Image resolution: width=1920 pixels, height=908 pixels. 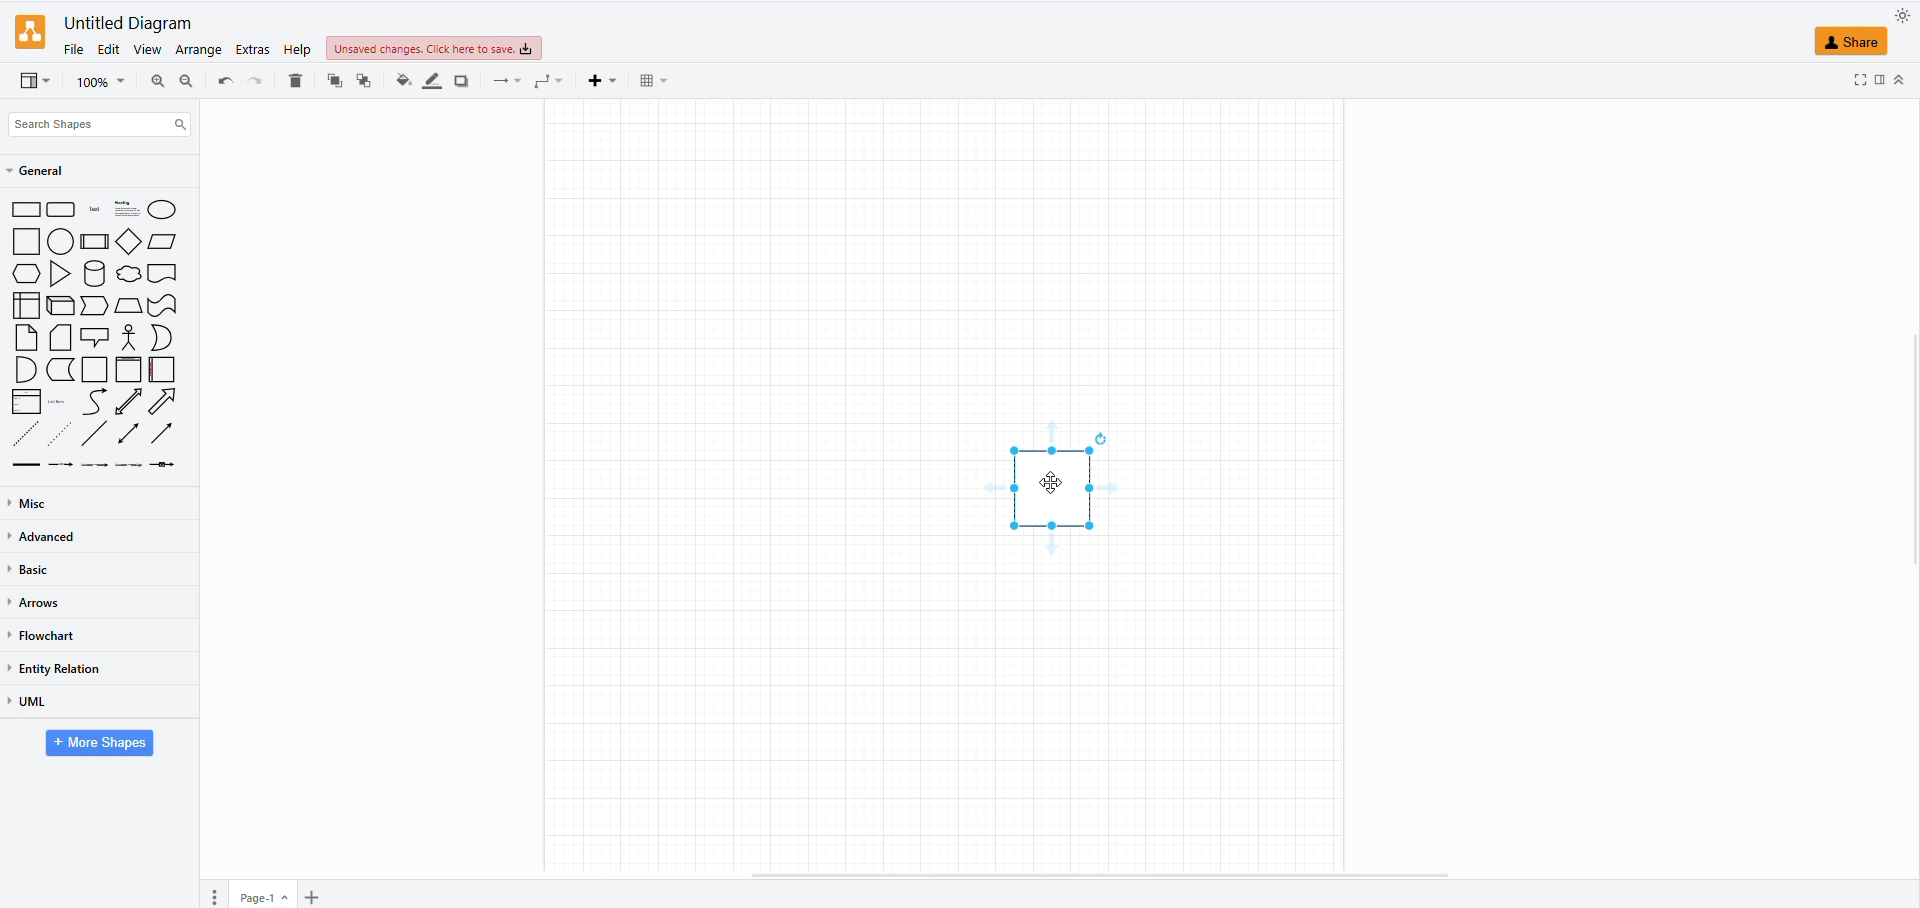 I want to click on bidirectional connector, so click(x=129, y=435).